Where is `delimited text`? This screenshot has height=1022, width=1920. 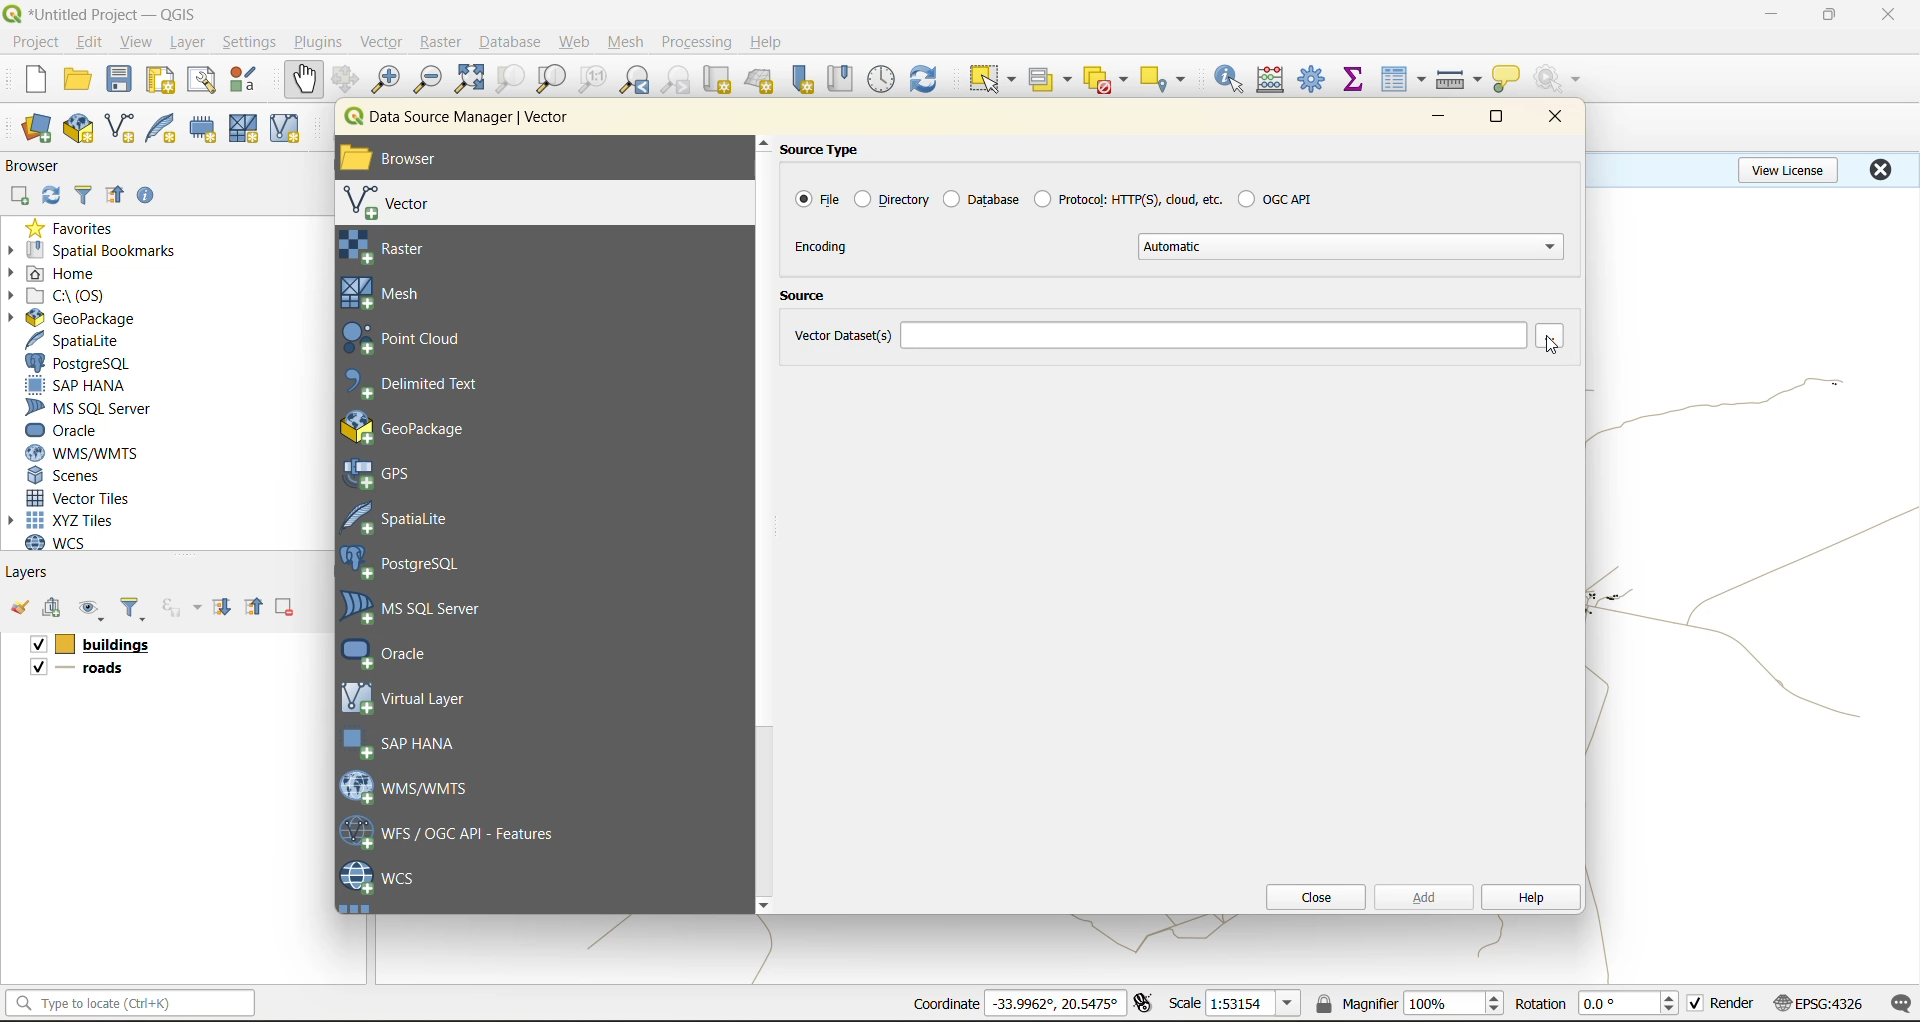
delimited text is located at coordinates (423, 384).